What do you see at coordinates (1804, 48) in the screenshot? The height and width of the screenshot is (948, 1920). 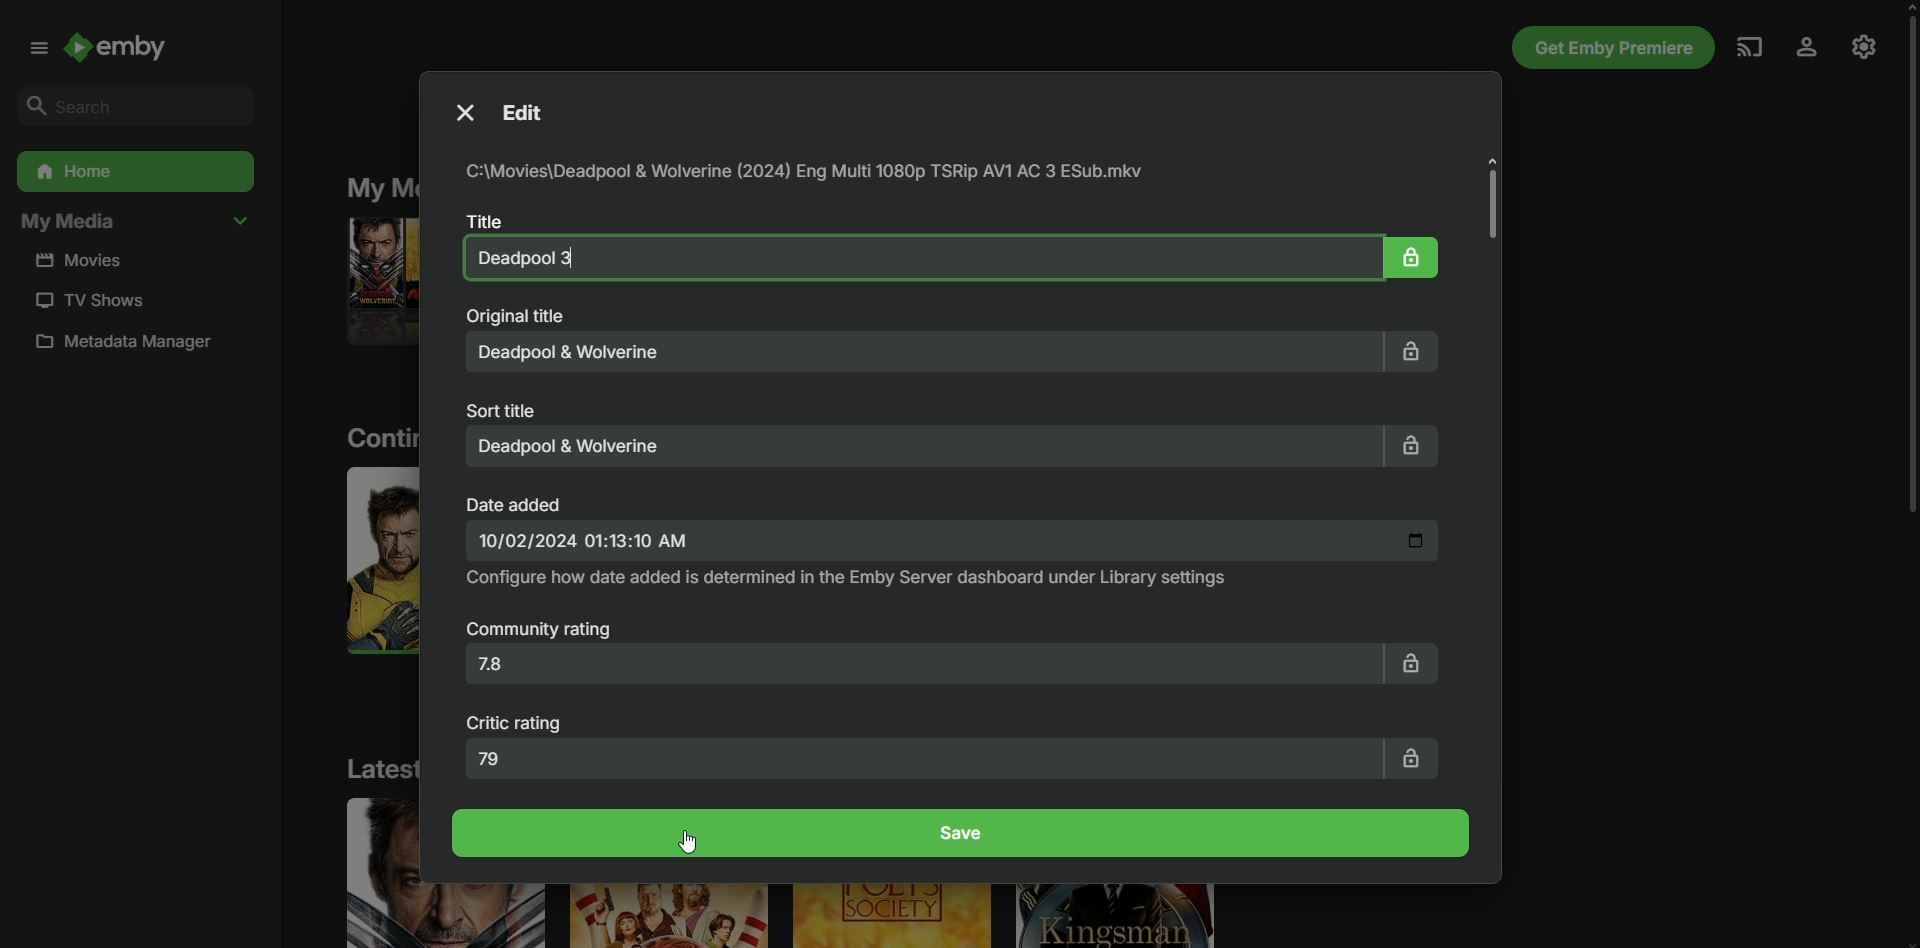 I see `Profile` at bounding box center [1804, 48].